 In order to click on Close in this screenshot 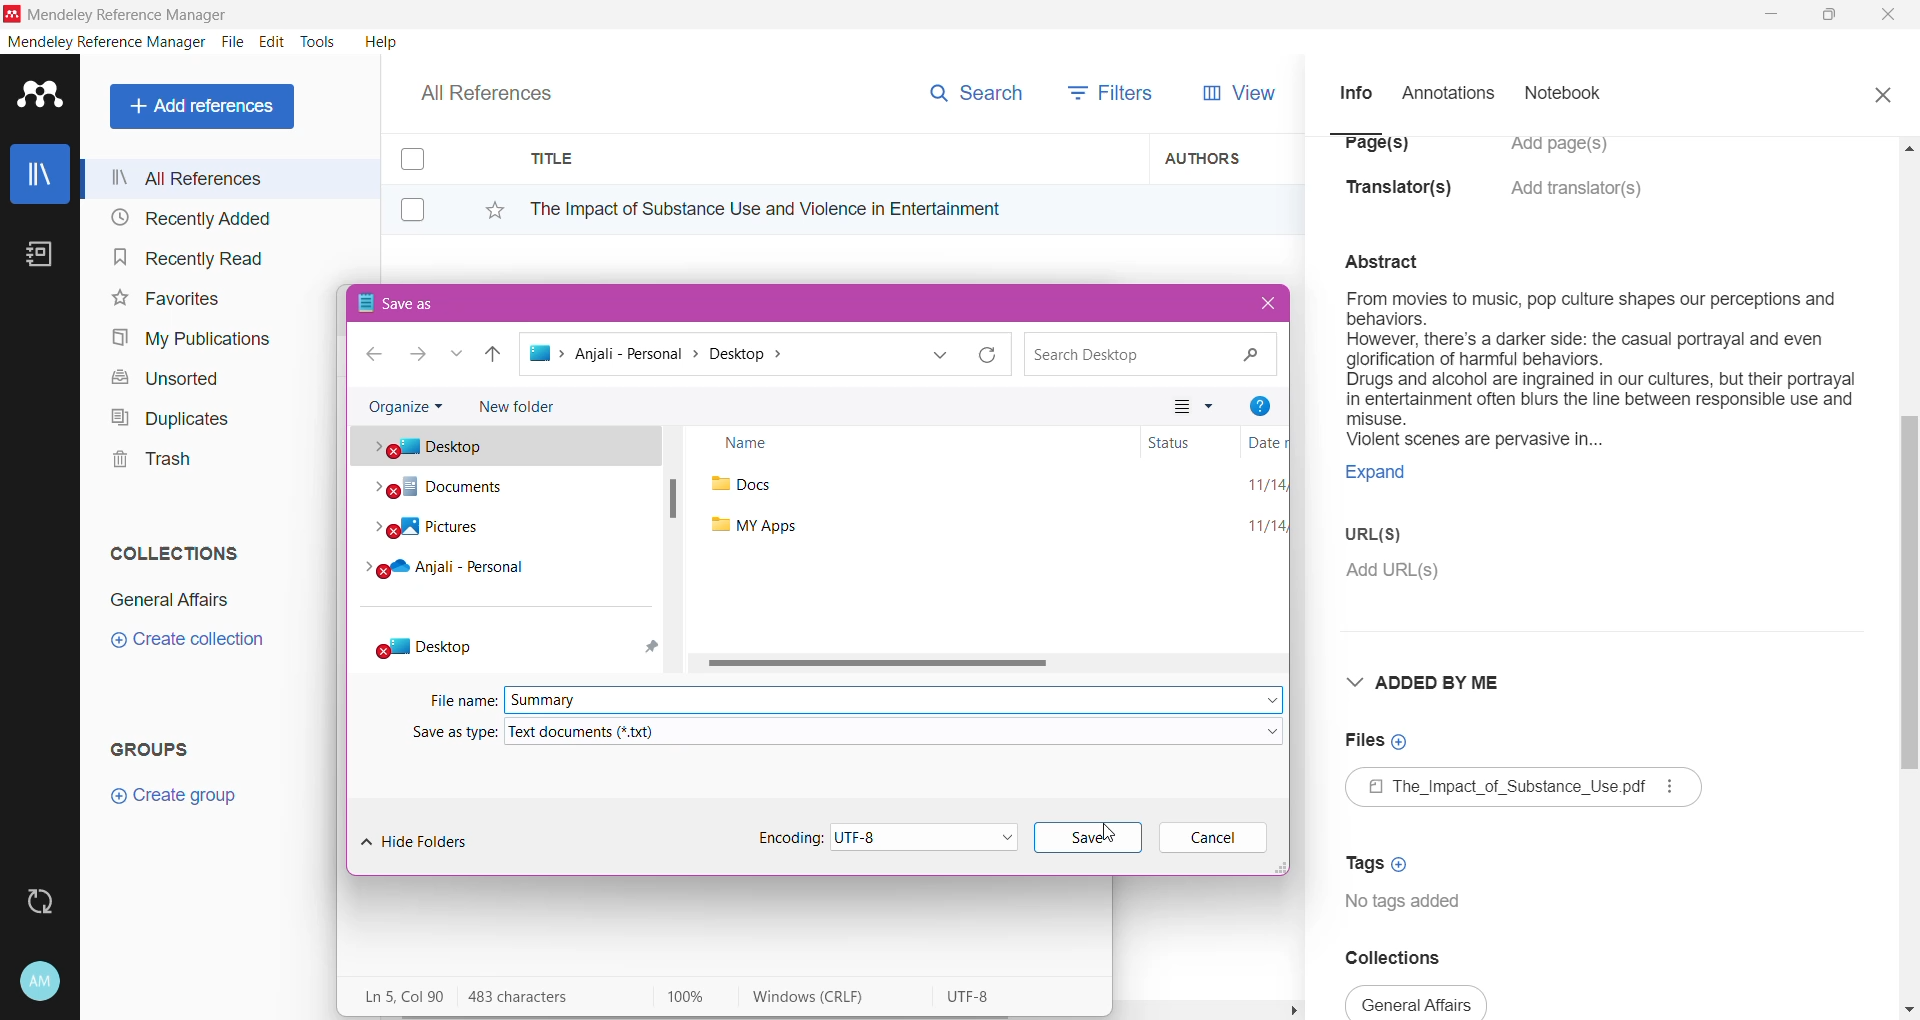, I will do `click(1882, 92)`.